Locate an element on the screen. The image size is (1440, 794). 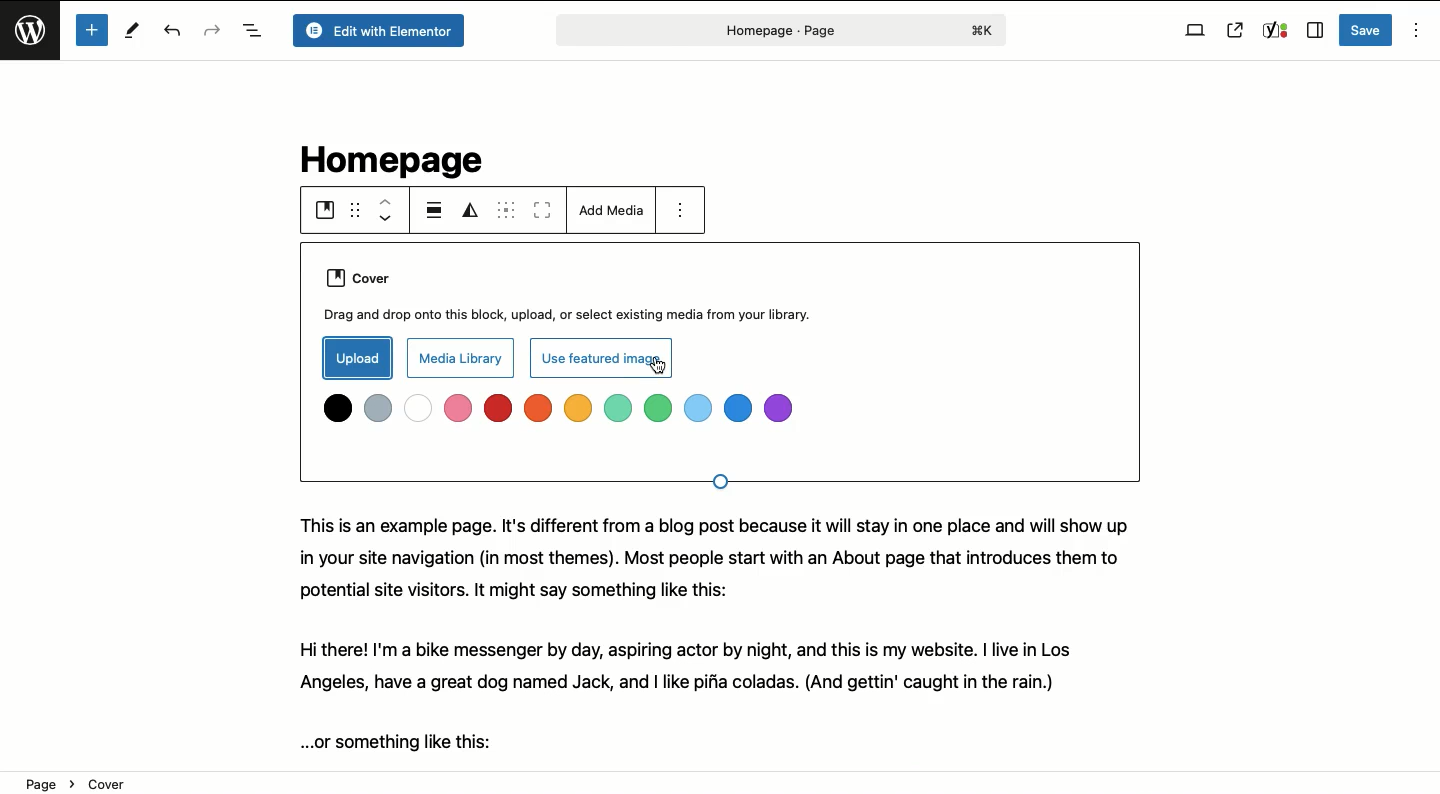
Yoast is located at coordinates (1274, 31).